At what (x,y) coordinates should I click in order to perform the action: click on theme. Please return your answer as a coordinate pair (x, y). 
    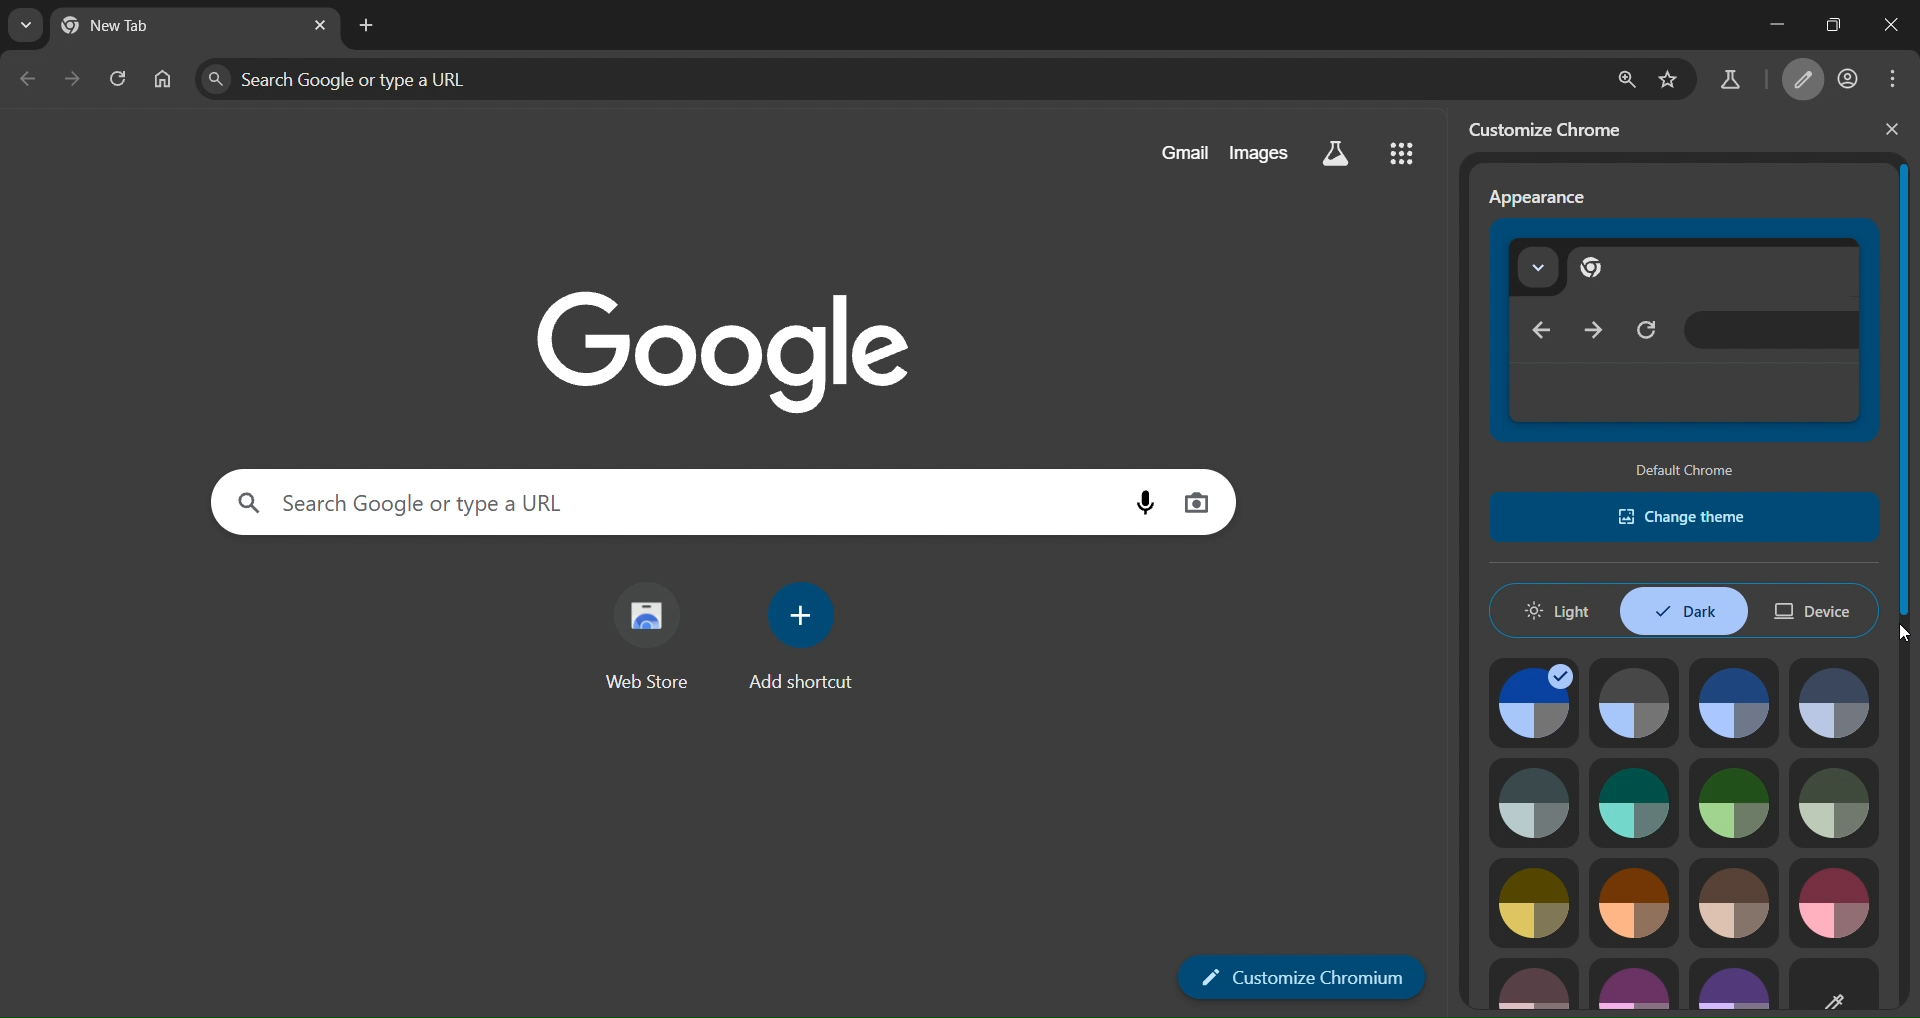
    Looking at the image, I should click on (1534, 985).